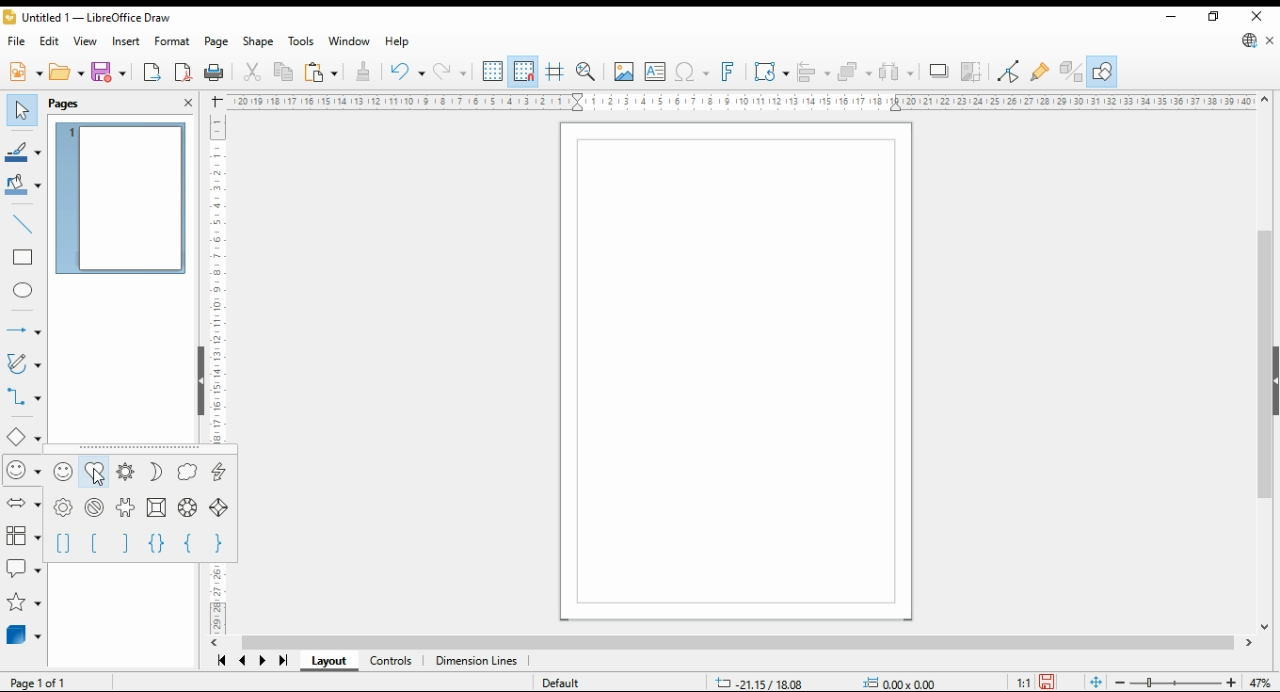  What do you see at coordinates (1070, 72) in the screenshot?
I see `toggle extrusions` at bounding box center [1070, 72].